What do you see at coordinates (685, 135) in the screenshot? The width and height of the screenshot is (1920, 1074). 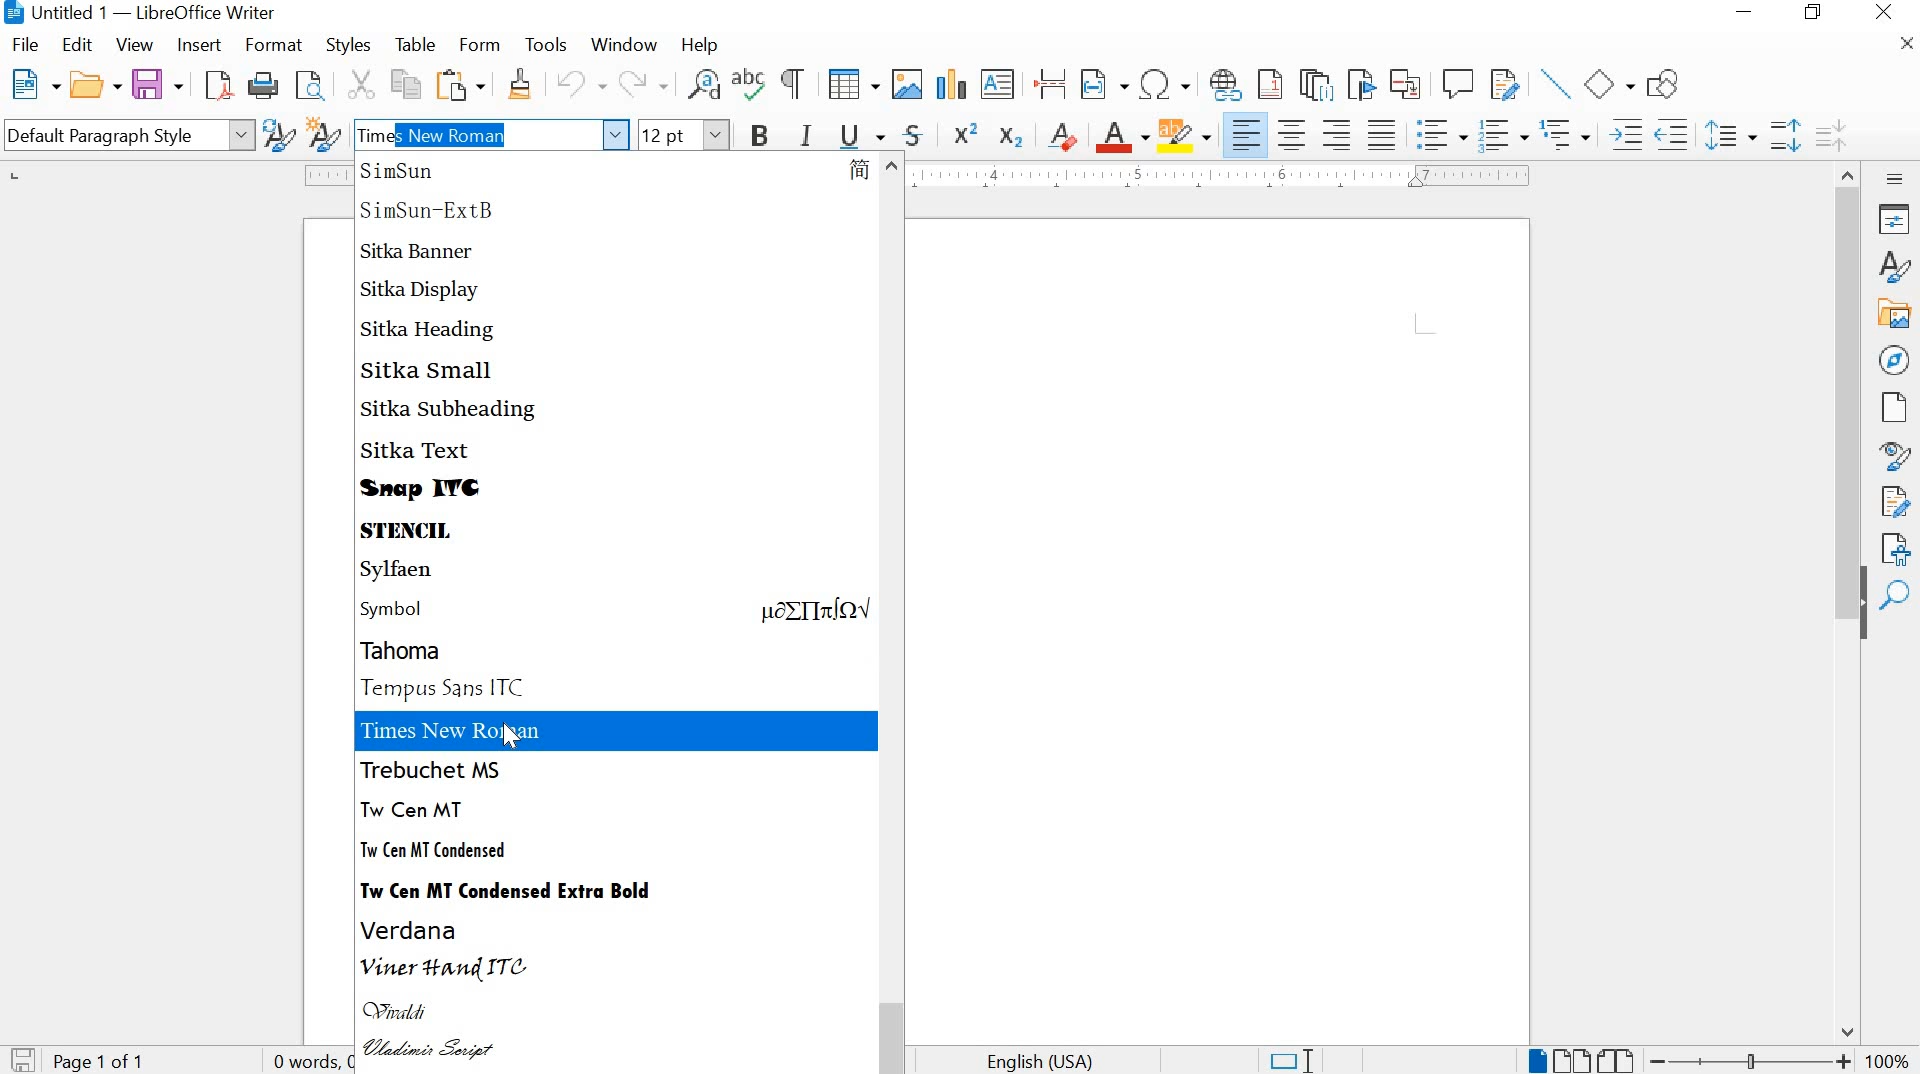 I see `FONT SIZE` at bounding box center [685, 135].